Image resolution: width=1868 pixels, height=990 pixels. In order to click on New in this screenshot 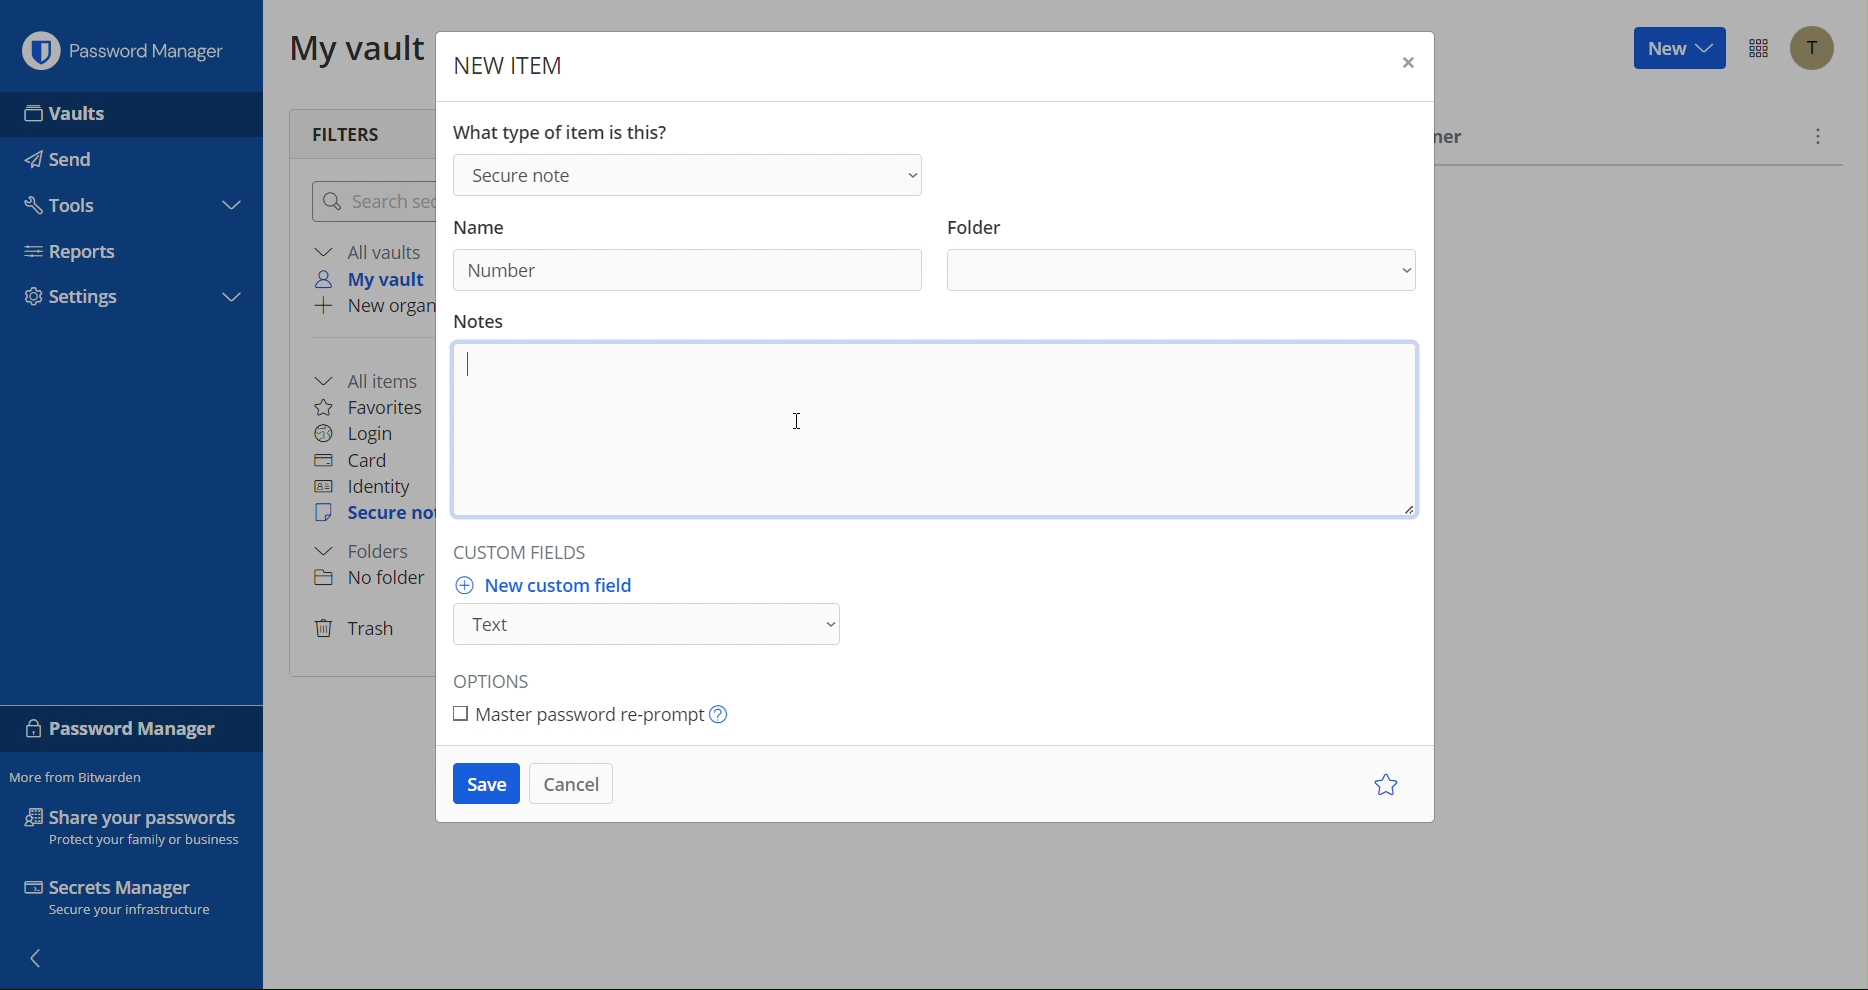, I will do `click(1677, 51)`.